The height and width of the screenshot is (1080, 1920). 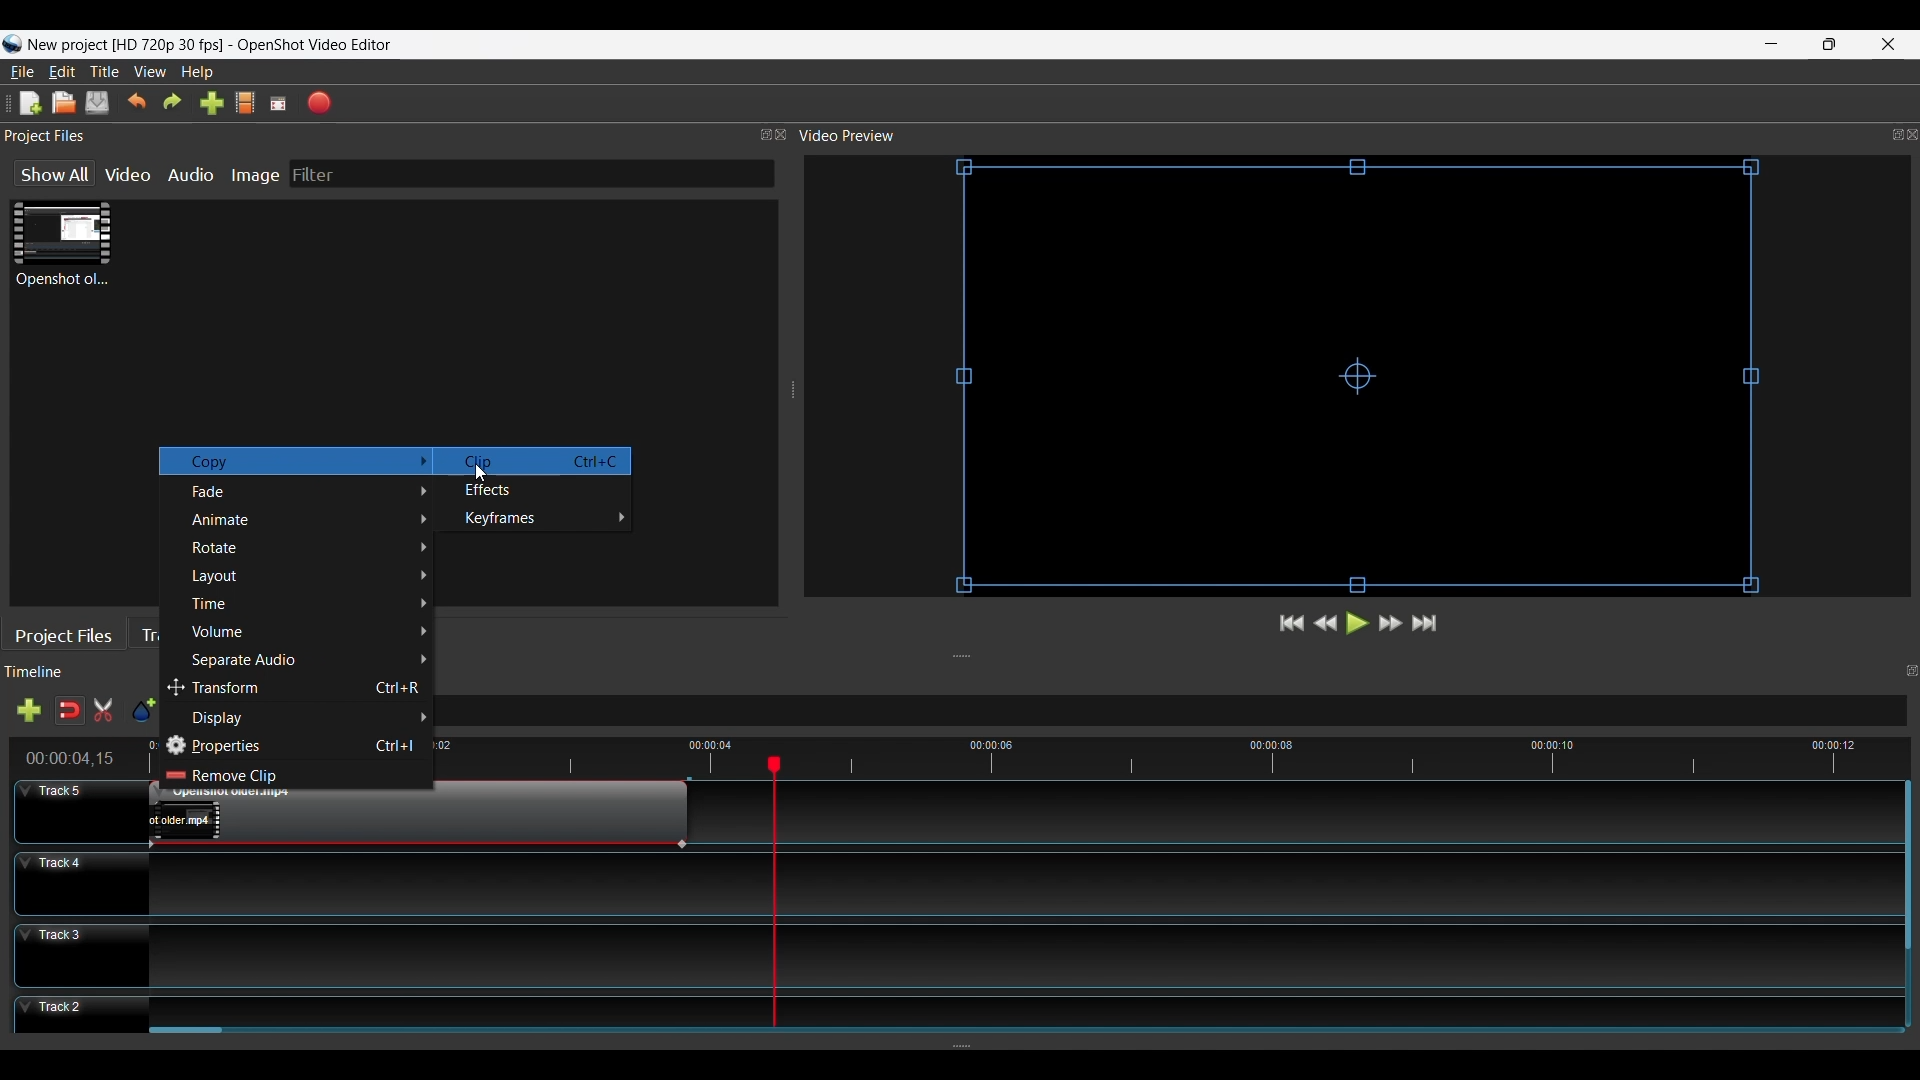 I want to click on Zoom Slider, so click(x=1179, y=712).